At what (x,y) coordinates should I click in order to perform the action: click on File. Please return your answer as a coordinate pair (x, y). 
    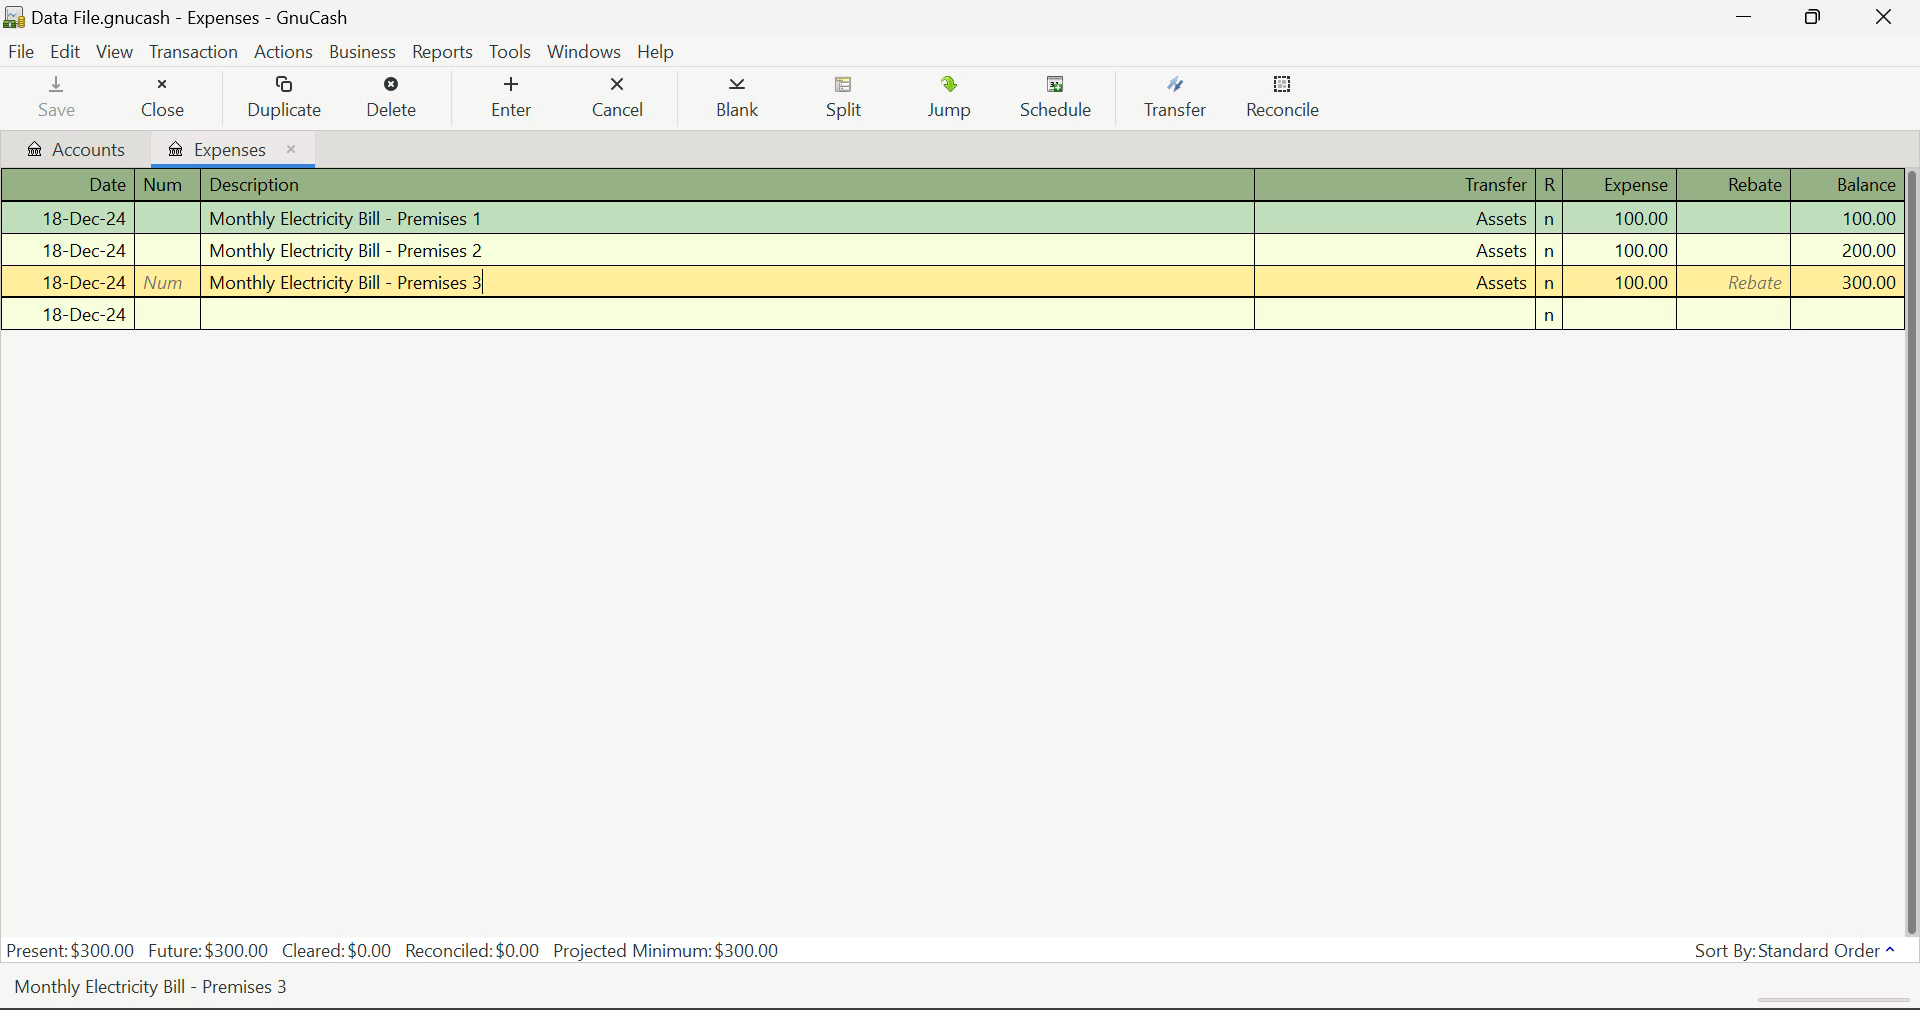
    Looking at the image, I should click on (24, 50).